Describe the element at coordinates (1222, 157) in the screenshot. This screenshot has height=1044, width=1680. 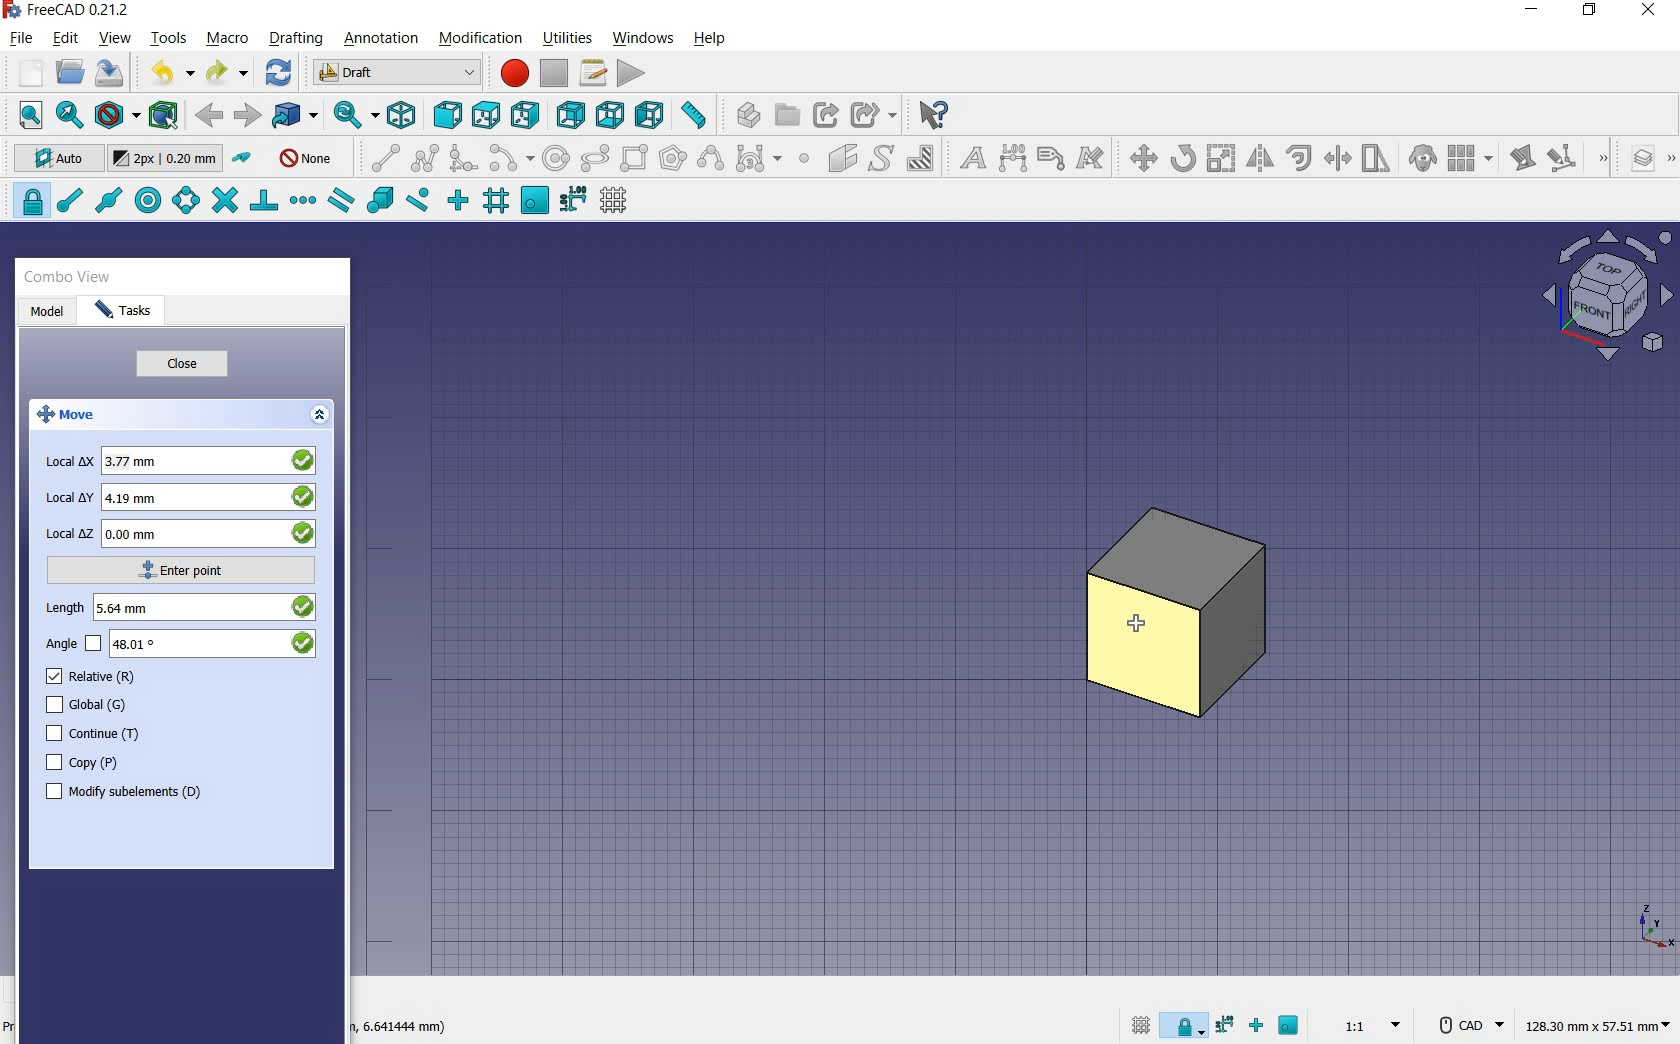
I see `scale` at that location.